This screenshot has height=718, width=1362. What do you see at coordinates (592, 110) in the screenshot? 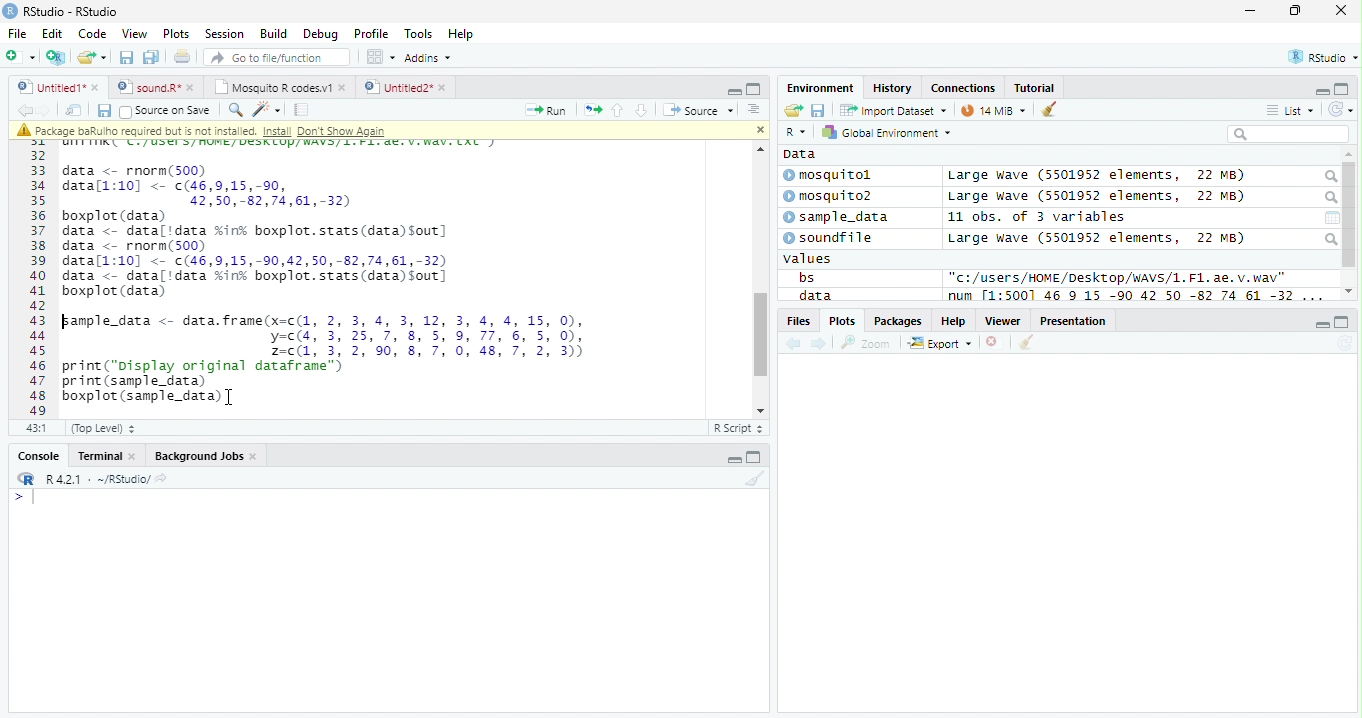
I see `Re-run the previous code` at bounding box center [592, 110].